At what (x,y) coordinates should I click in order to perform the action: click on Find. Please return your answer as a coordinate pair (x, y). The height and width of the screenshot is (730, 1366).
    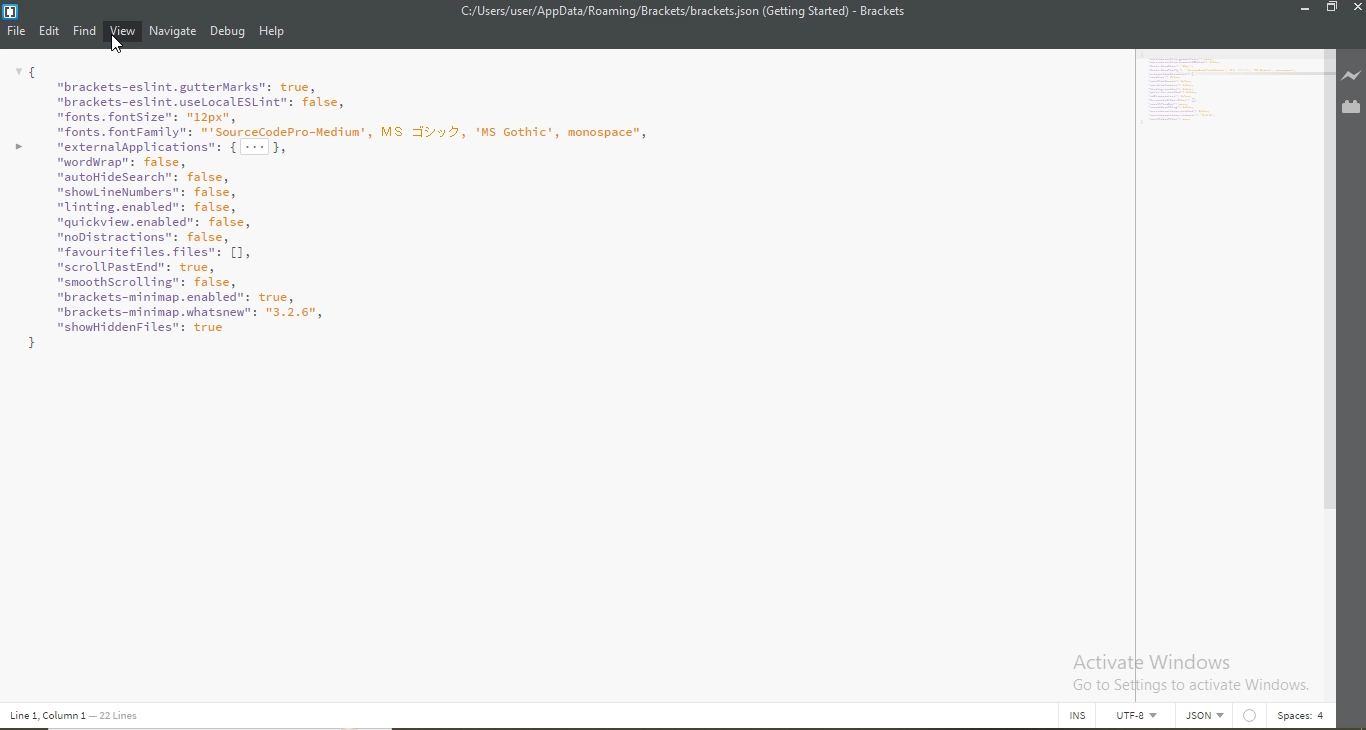
    Looking at the image, I should click on (85, 31).